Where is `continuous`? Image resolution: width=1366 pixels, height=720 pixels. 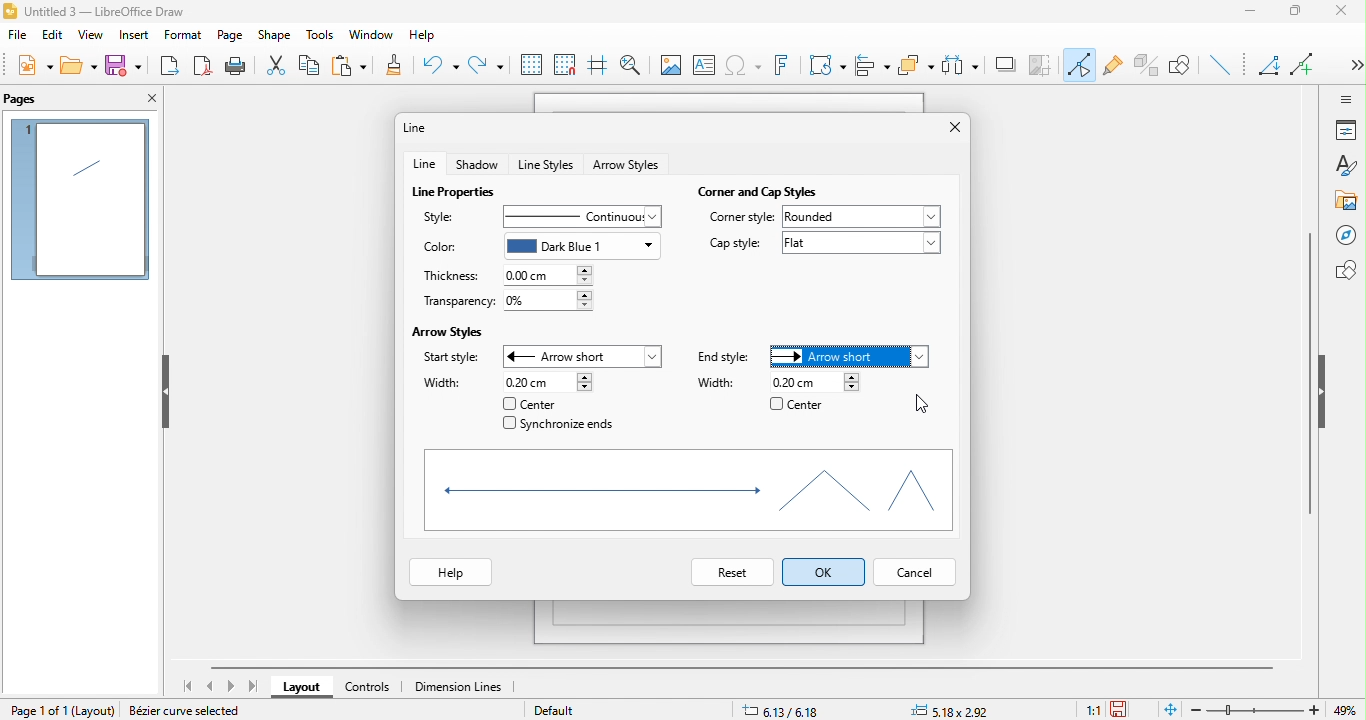 continuous is located at coordinates (579, 215).